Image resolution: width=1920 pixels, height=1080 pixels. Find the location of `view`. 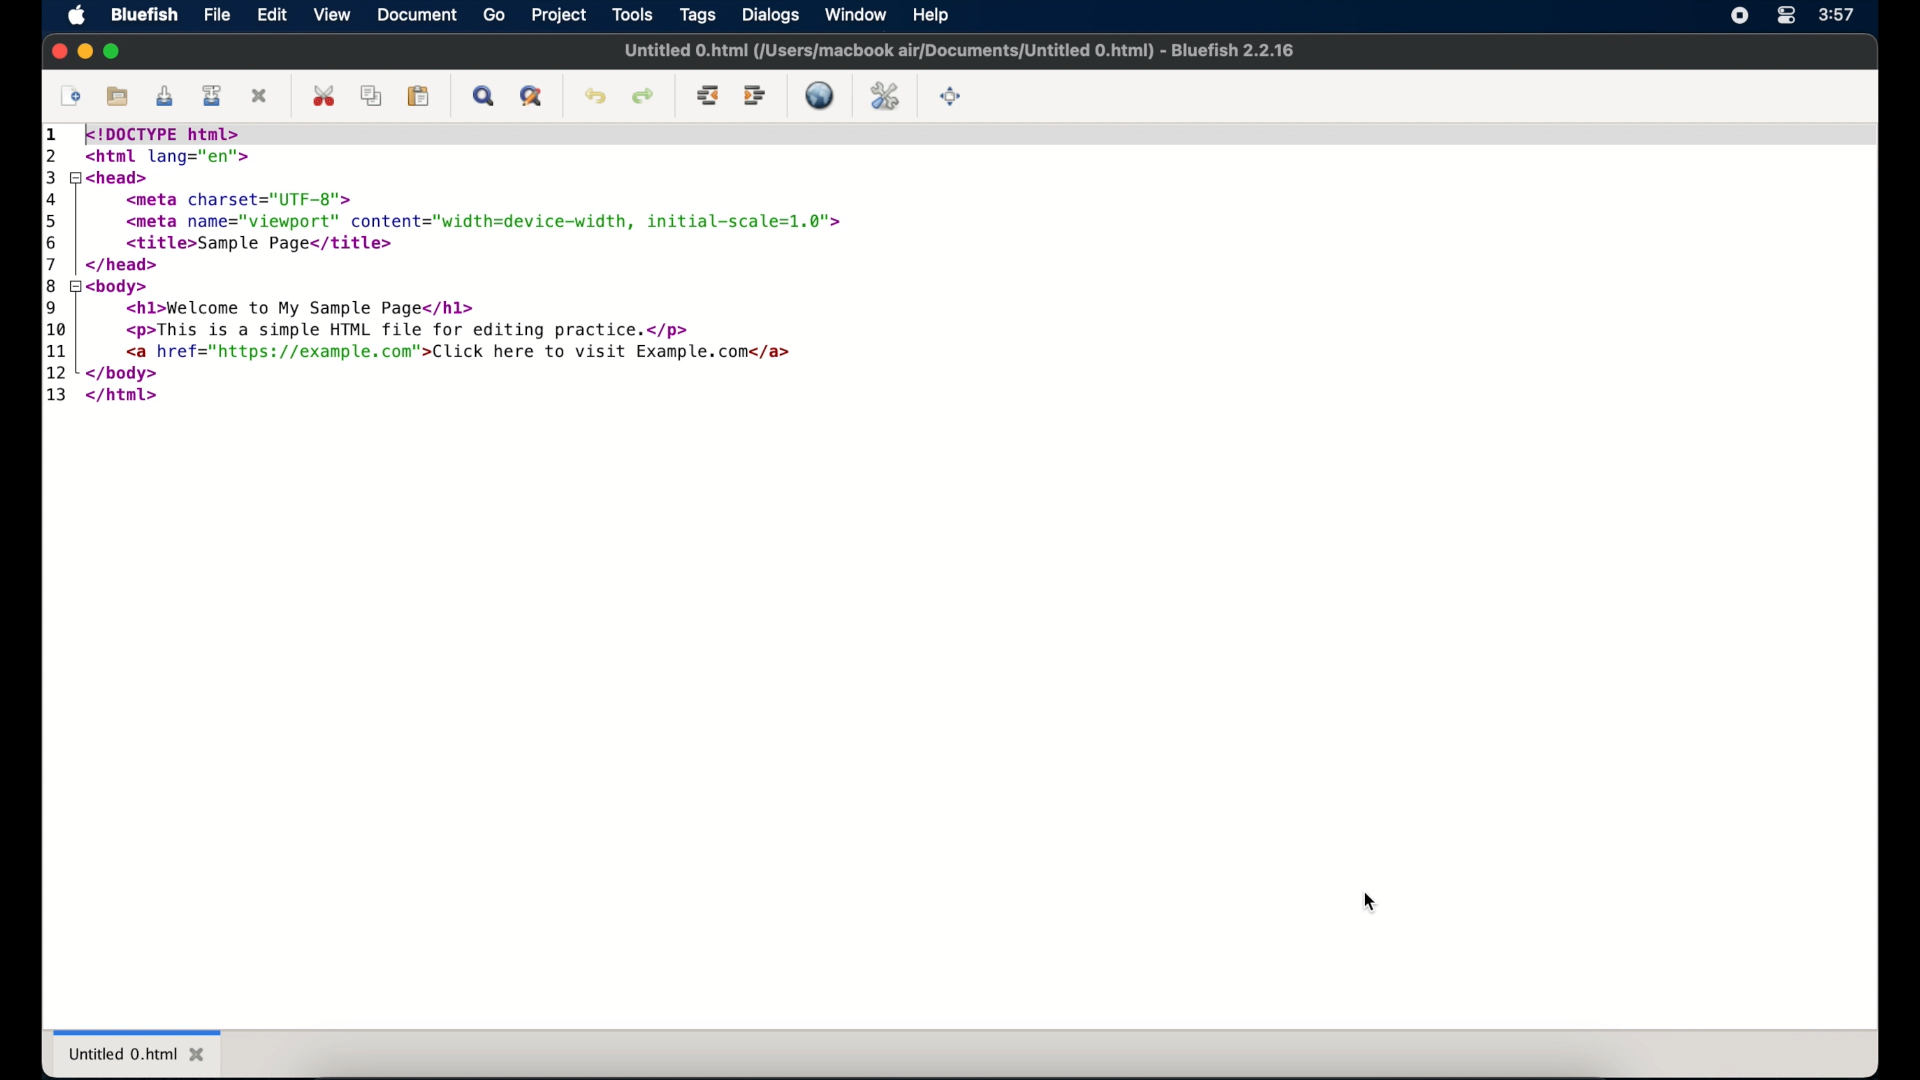

view is located at coordinates (331, 14).